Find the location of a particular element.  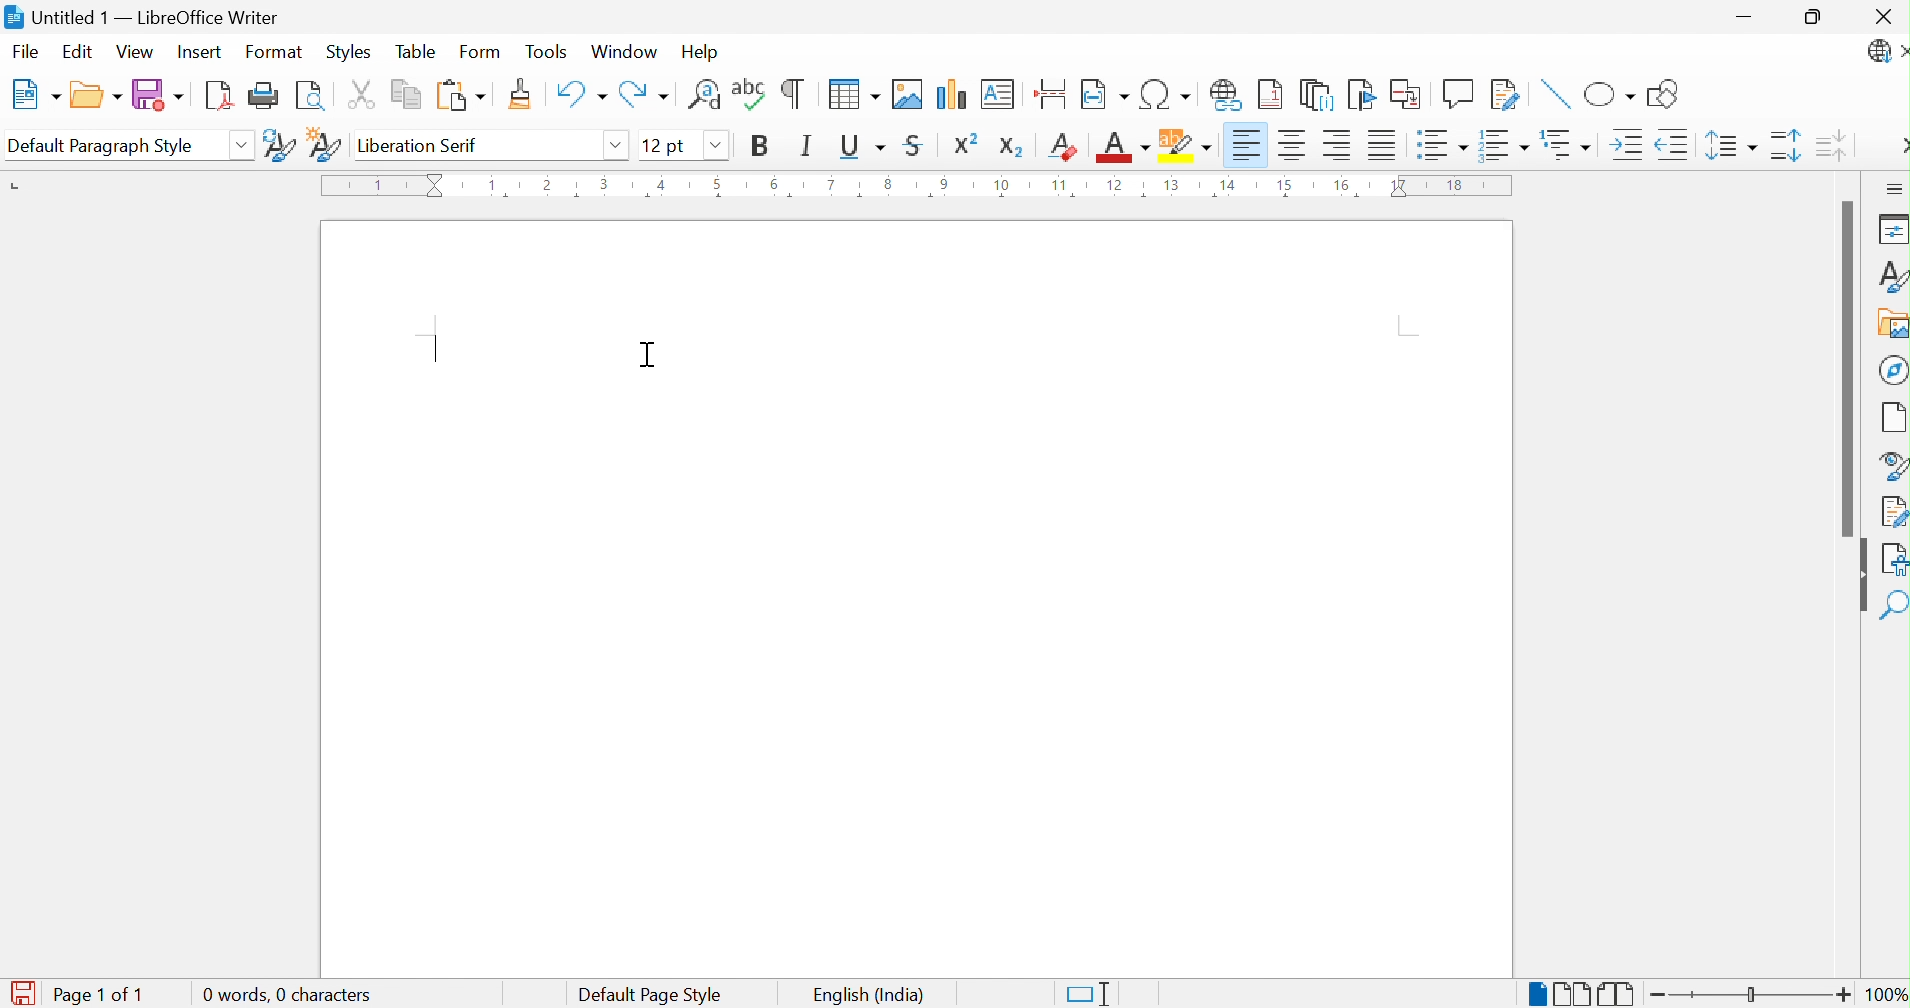

Increase Paragraph Spacing is located at coordinates (1785, 149).